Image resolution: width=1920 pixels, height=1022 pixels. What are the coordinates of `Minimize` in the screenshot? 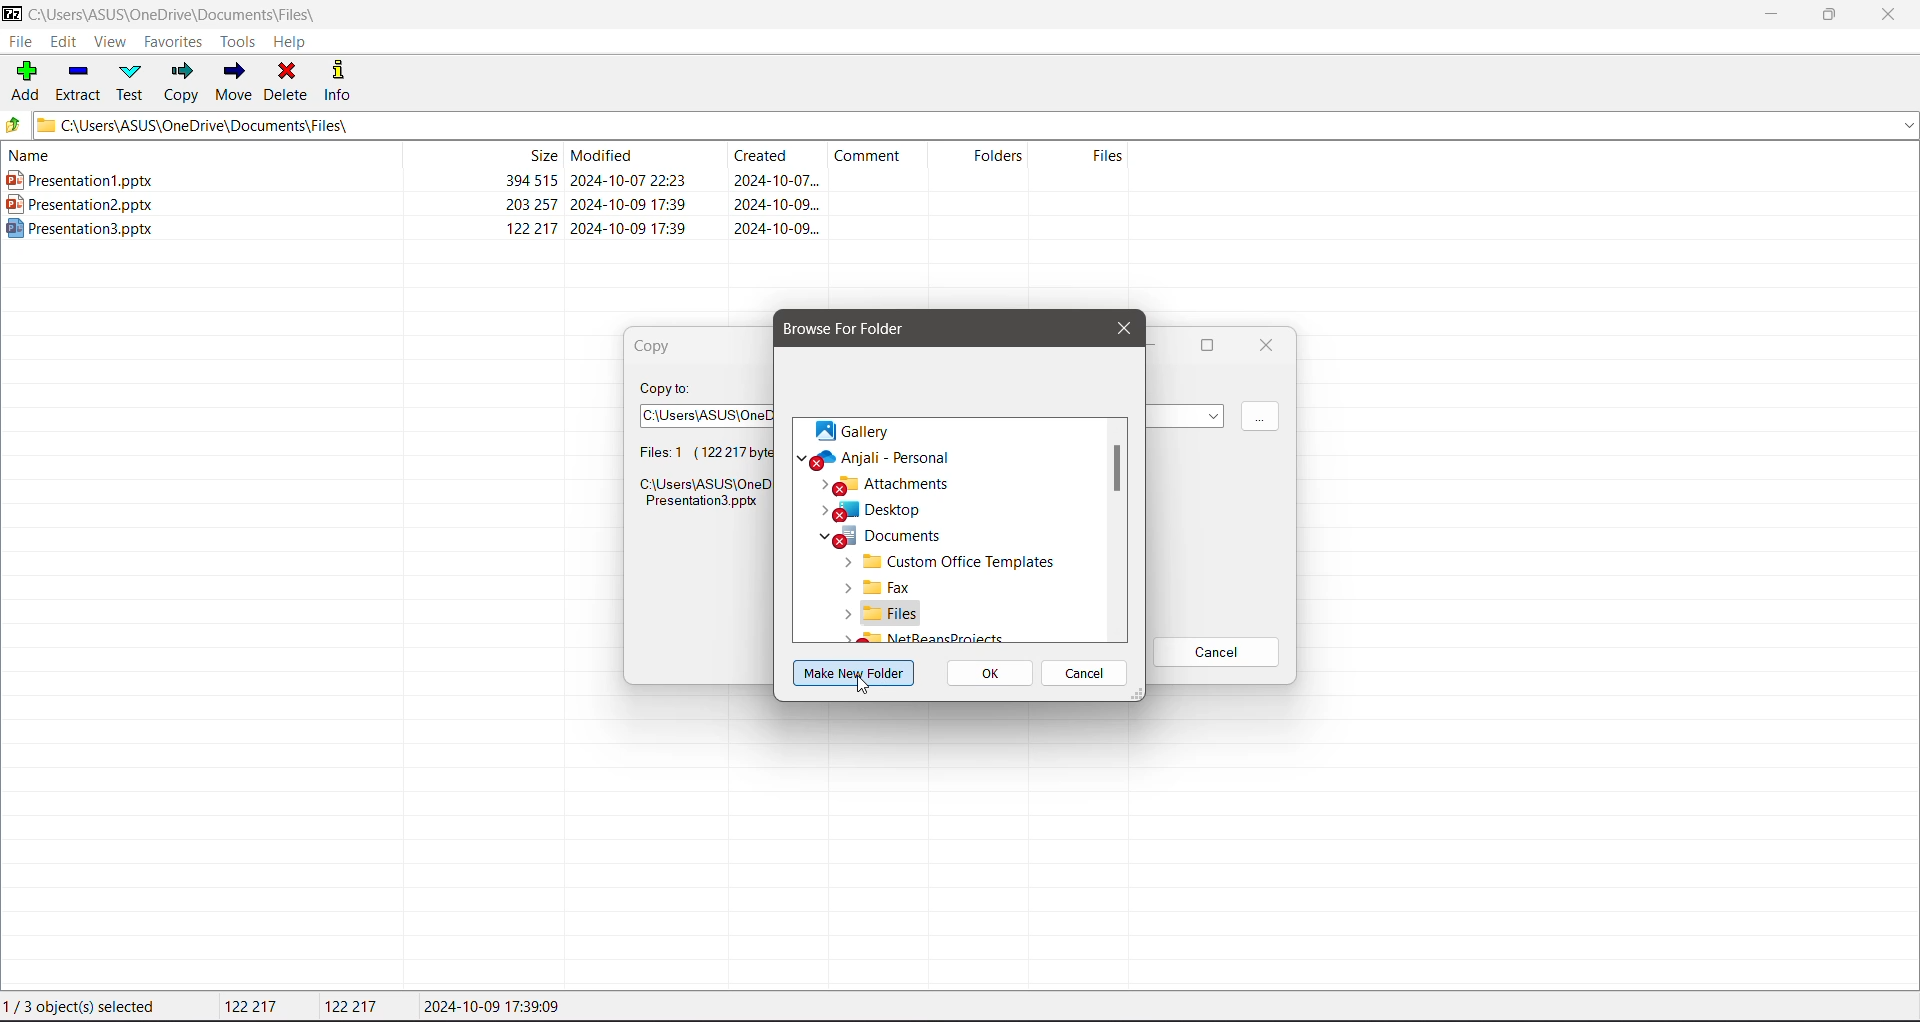 It's located at (1770, 15).